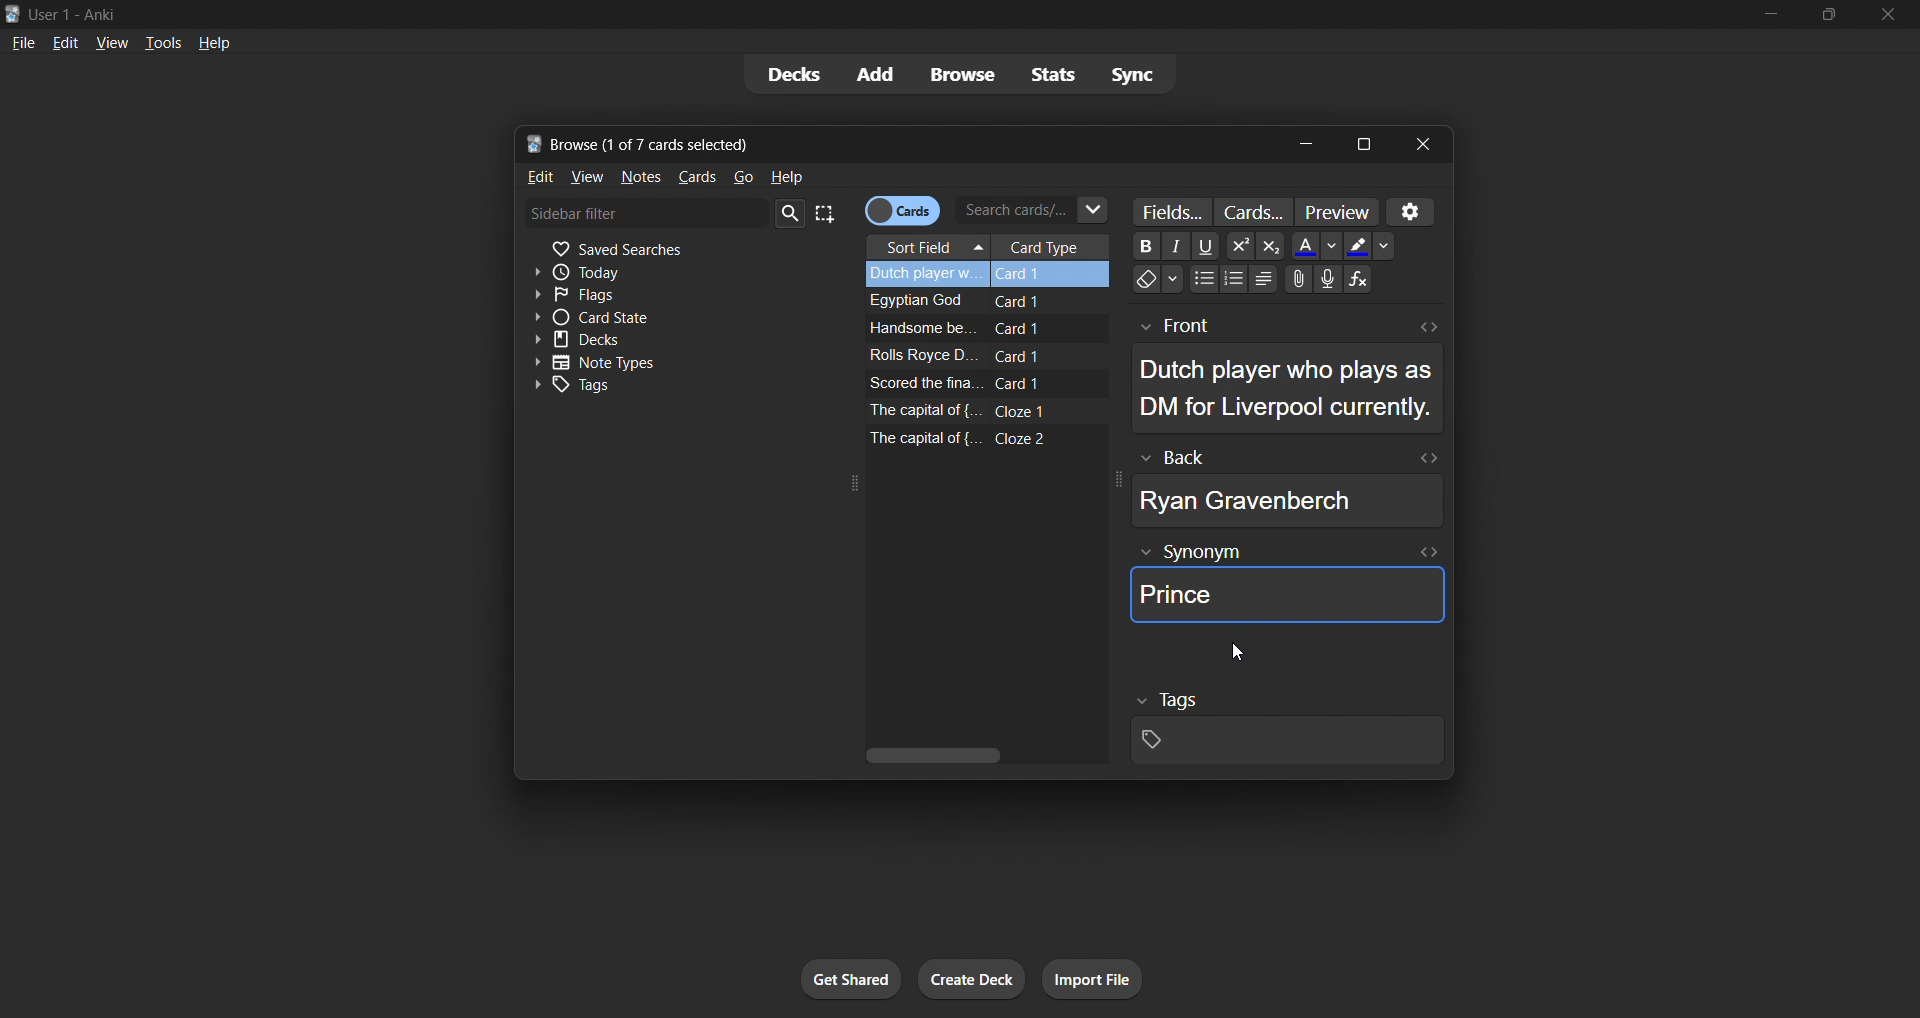 This screenshot has width=1920, height=1018. Describe the element at coordinates (1174, 211) in the screenshot. I see `customize fields` at that location.